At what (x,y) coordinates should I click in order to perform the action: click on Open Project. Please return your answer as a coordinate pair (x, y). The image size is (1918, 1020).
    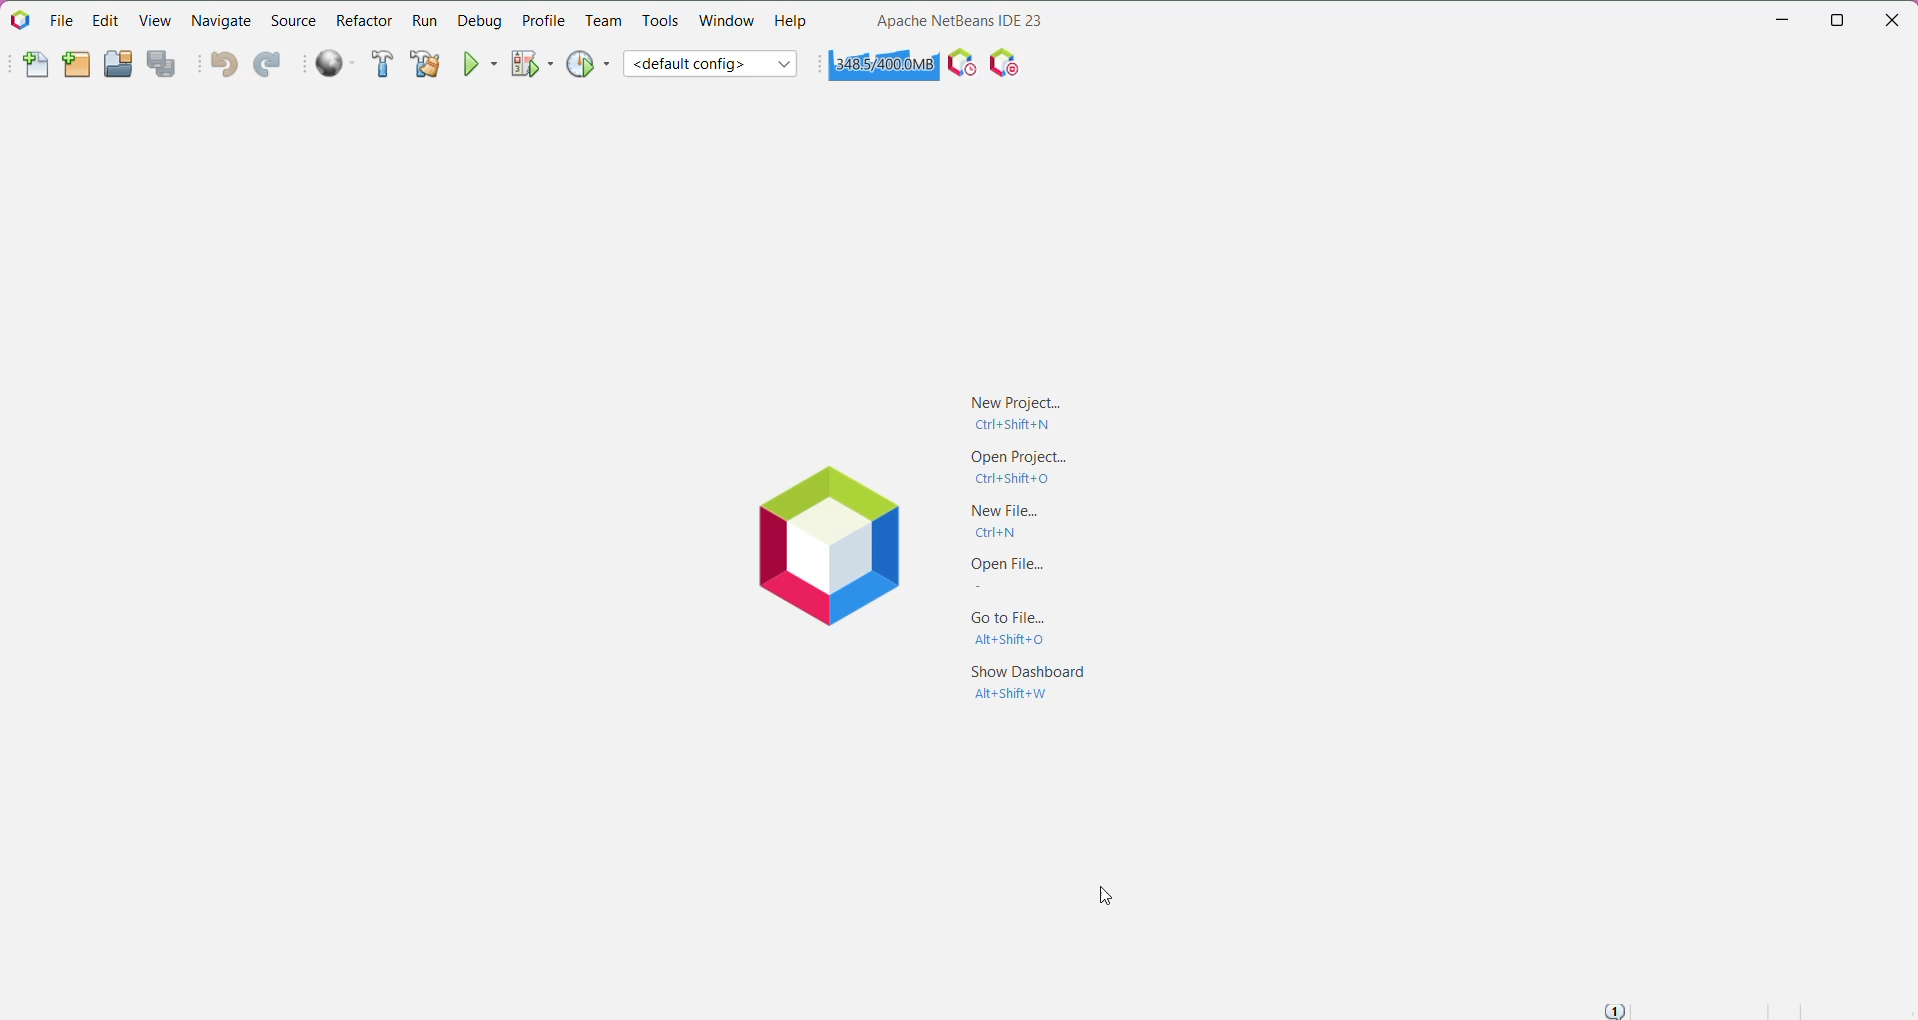
    Looking at the image, I should click on (117, 64).